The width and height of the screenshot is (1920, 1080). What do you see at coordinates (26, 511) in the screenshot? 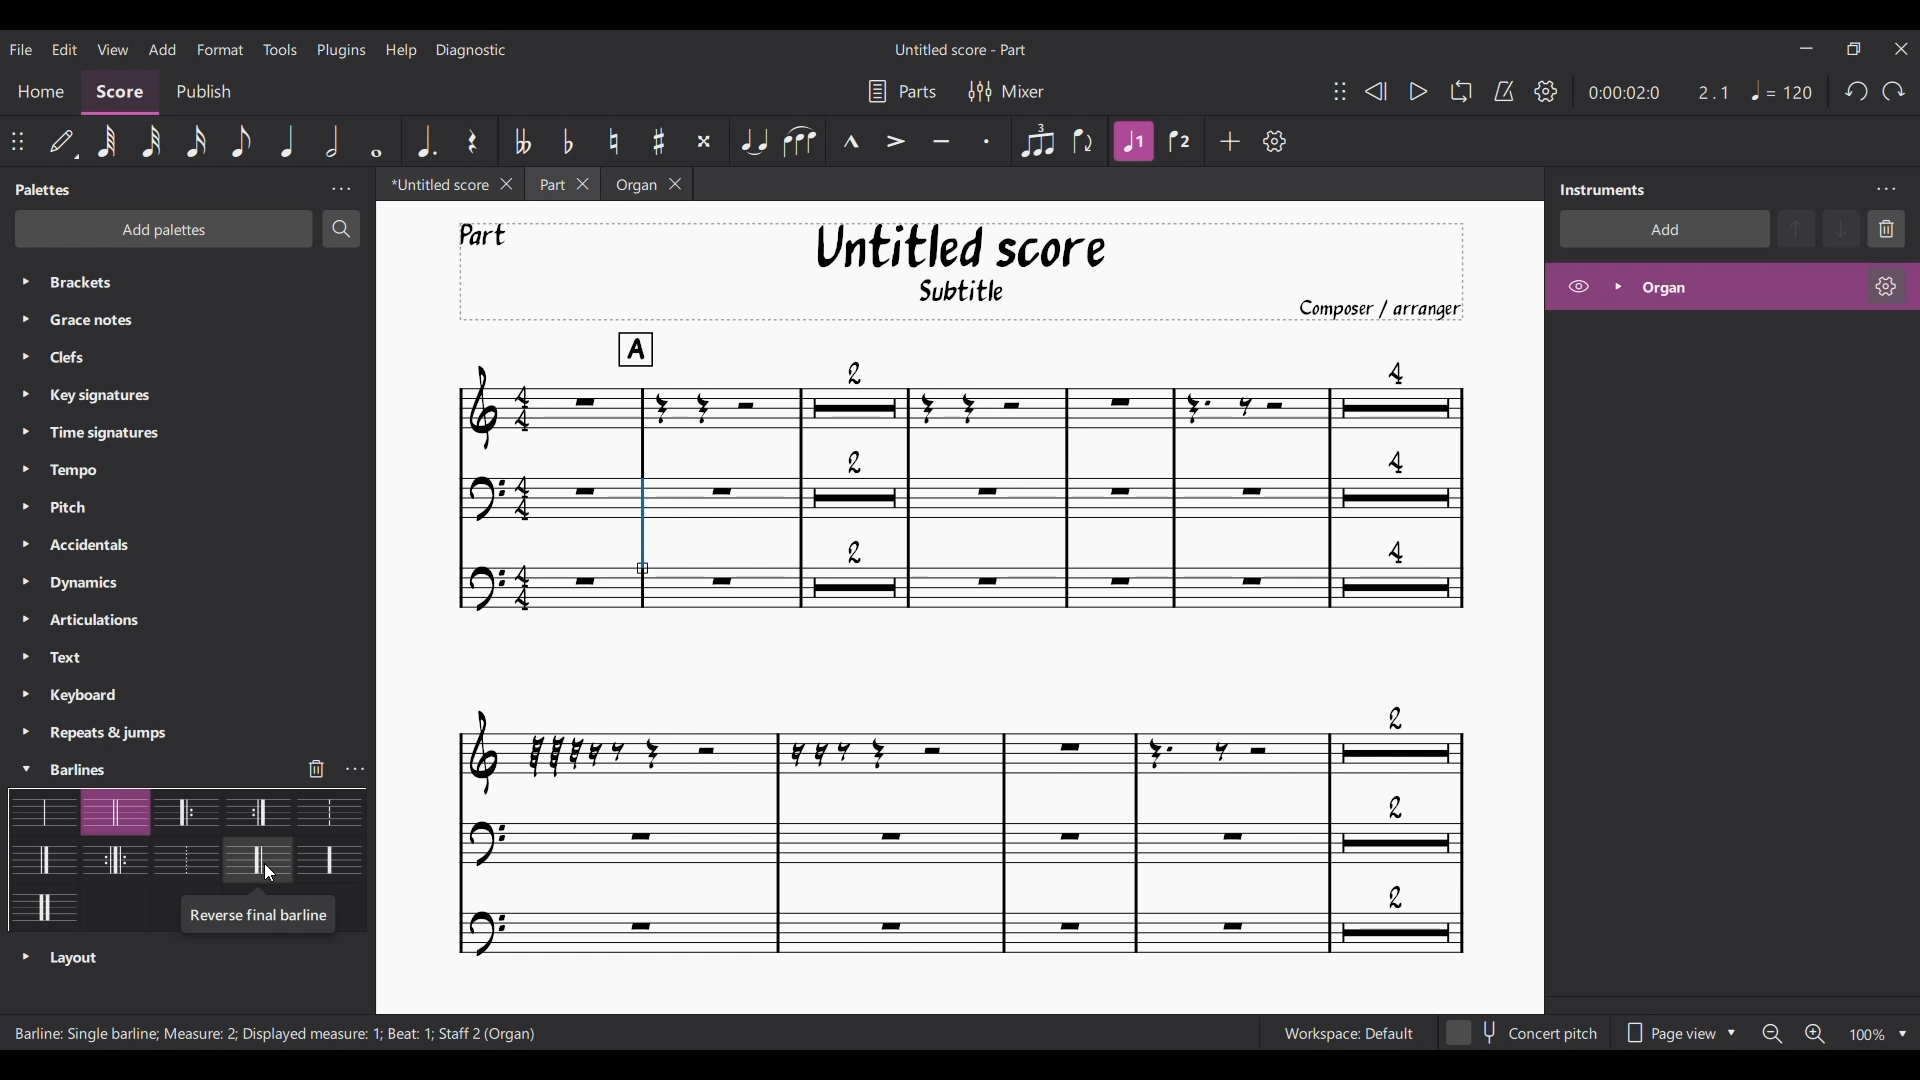
I see `Click to expand respective palette` at bounding box center [26, 511].